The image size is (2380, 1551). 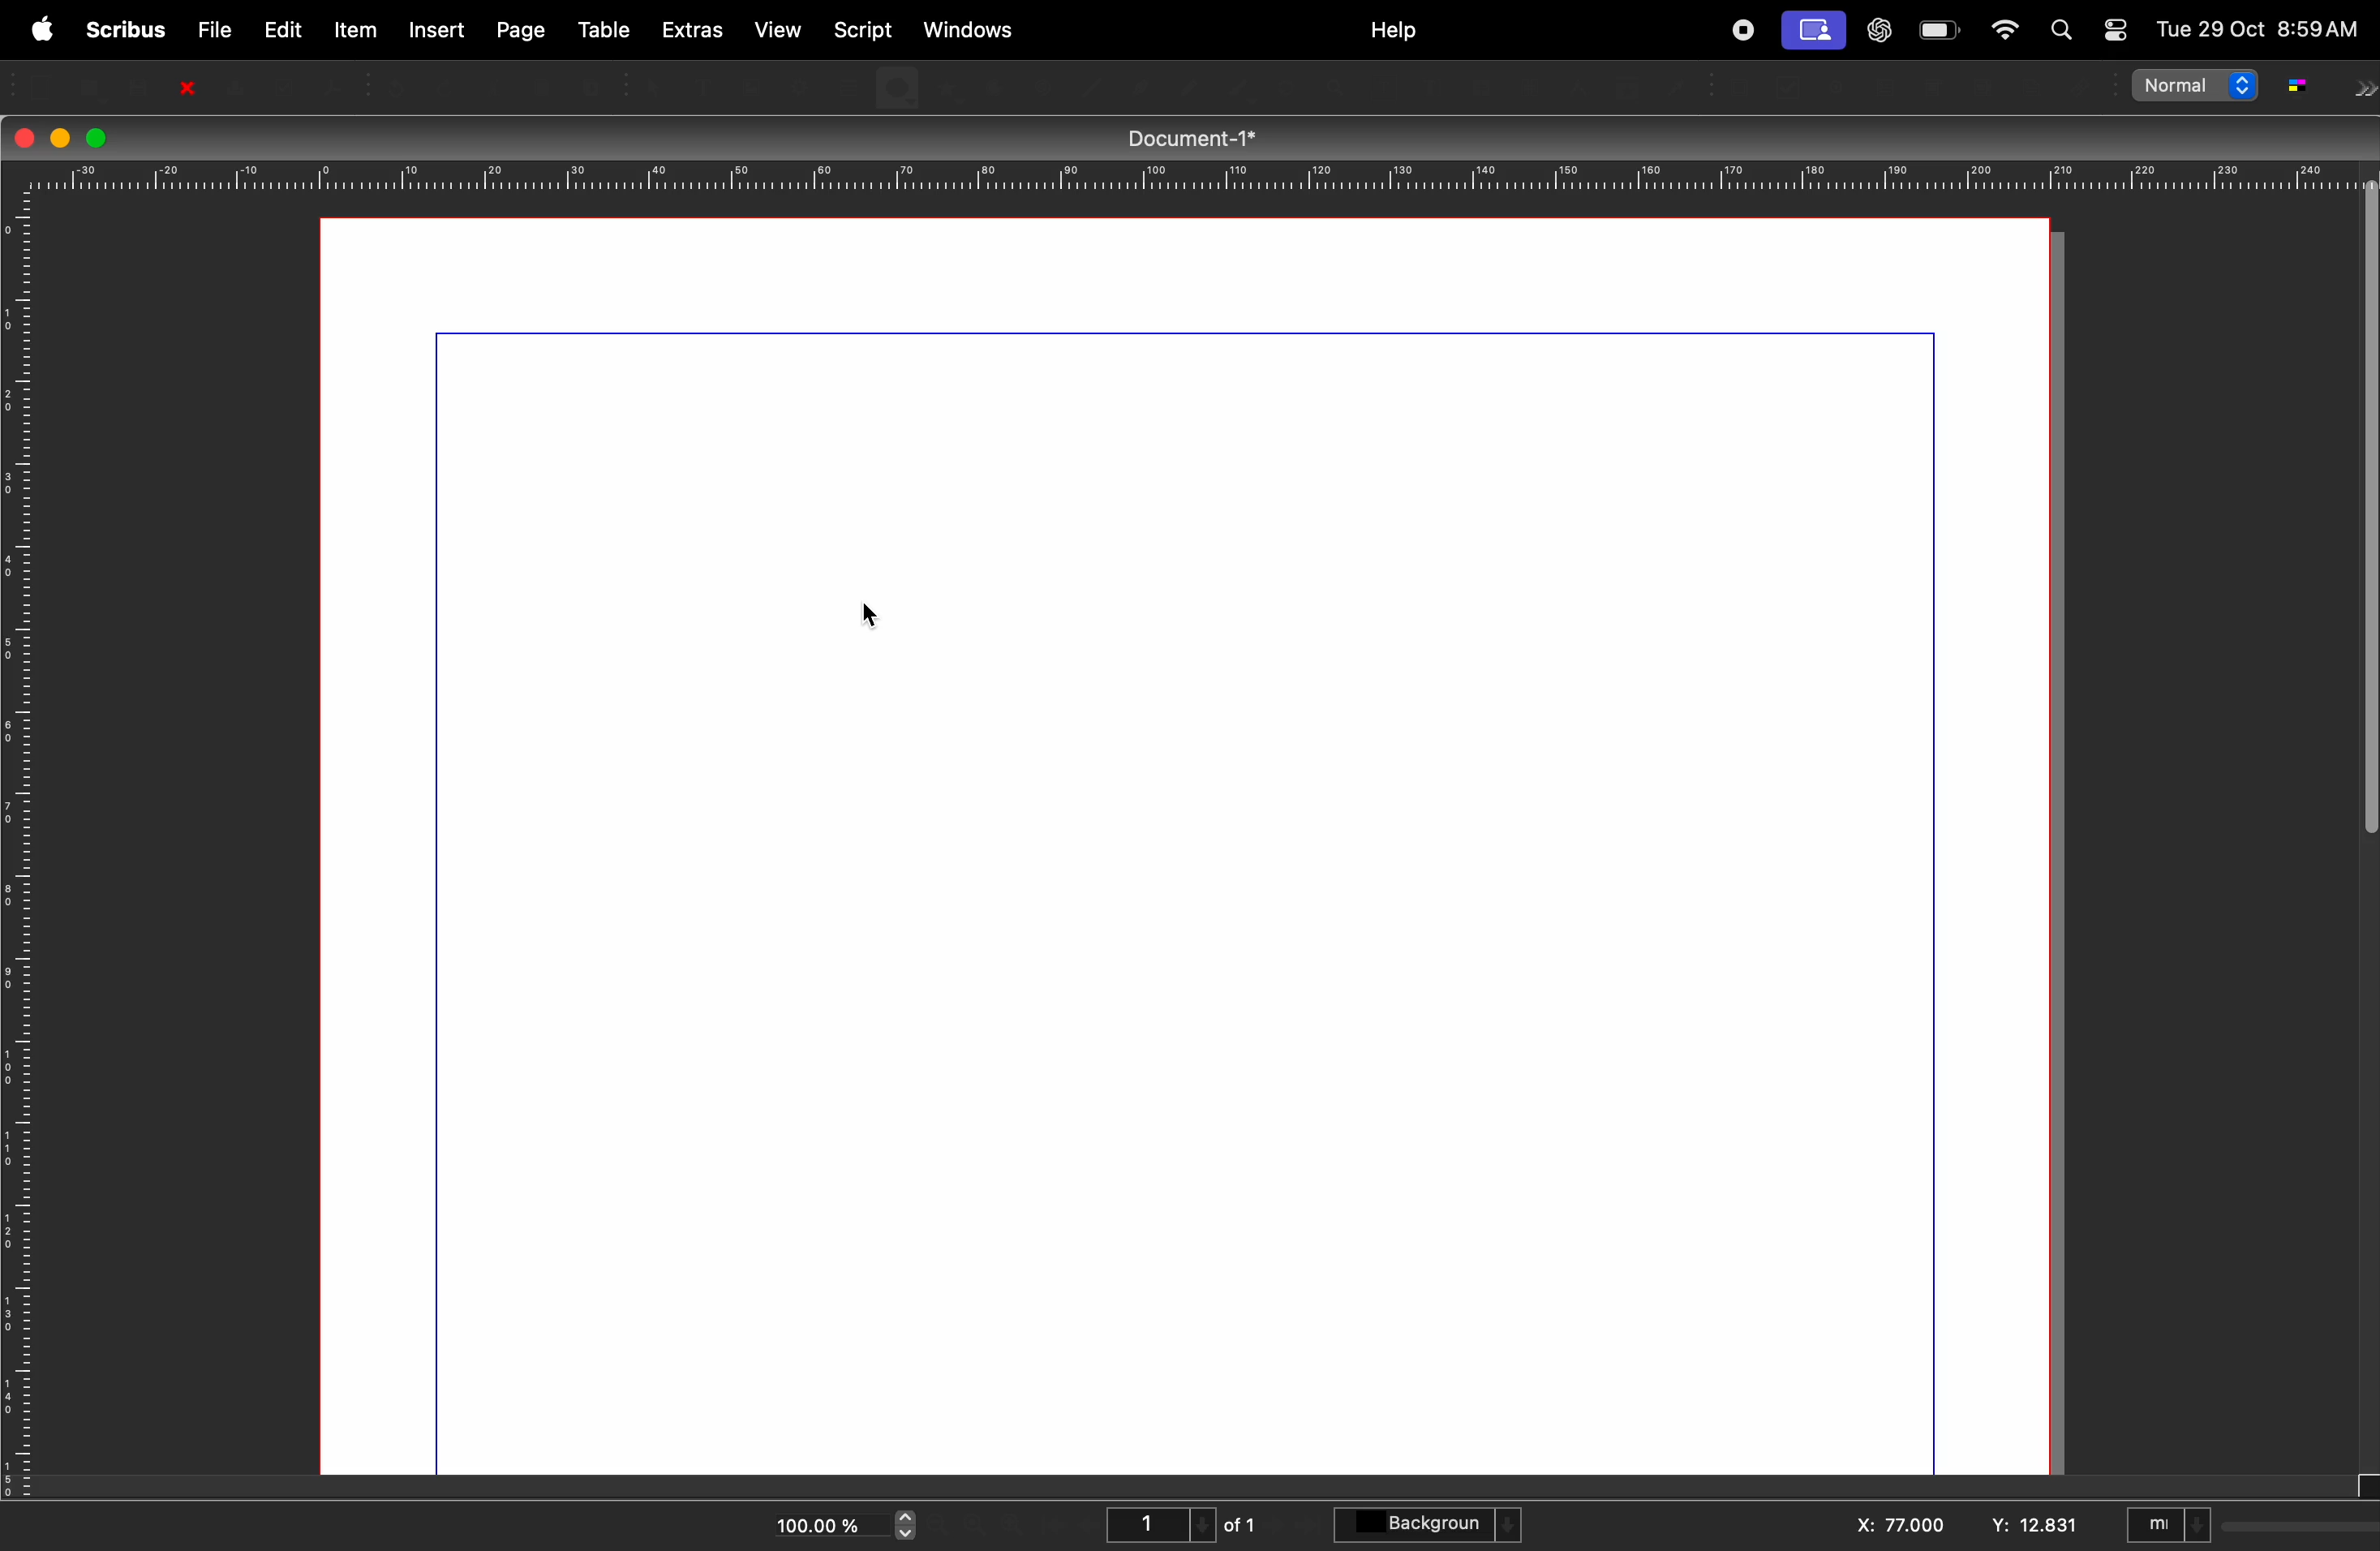 What do you see at coordinates (597, 84) in the screenshot?
I see `Paste` at bounding box center [597, 84].